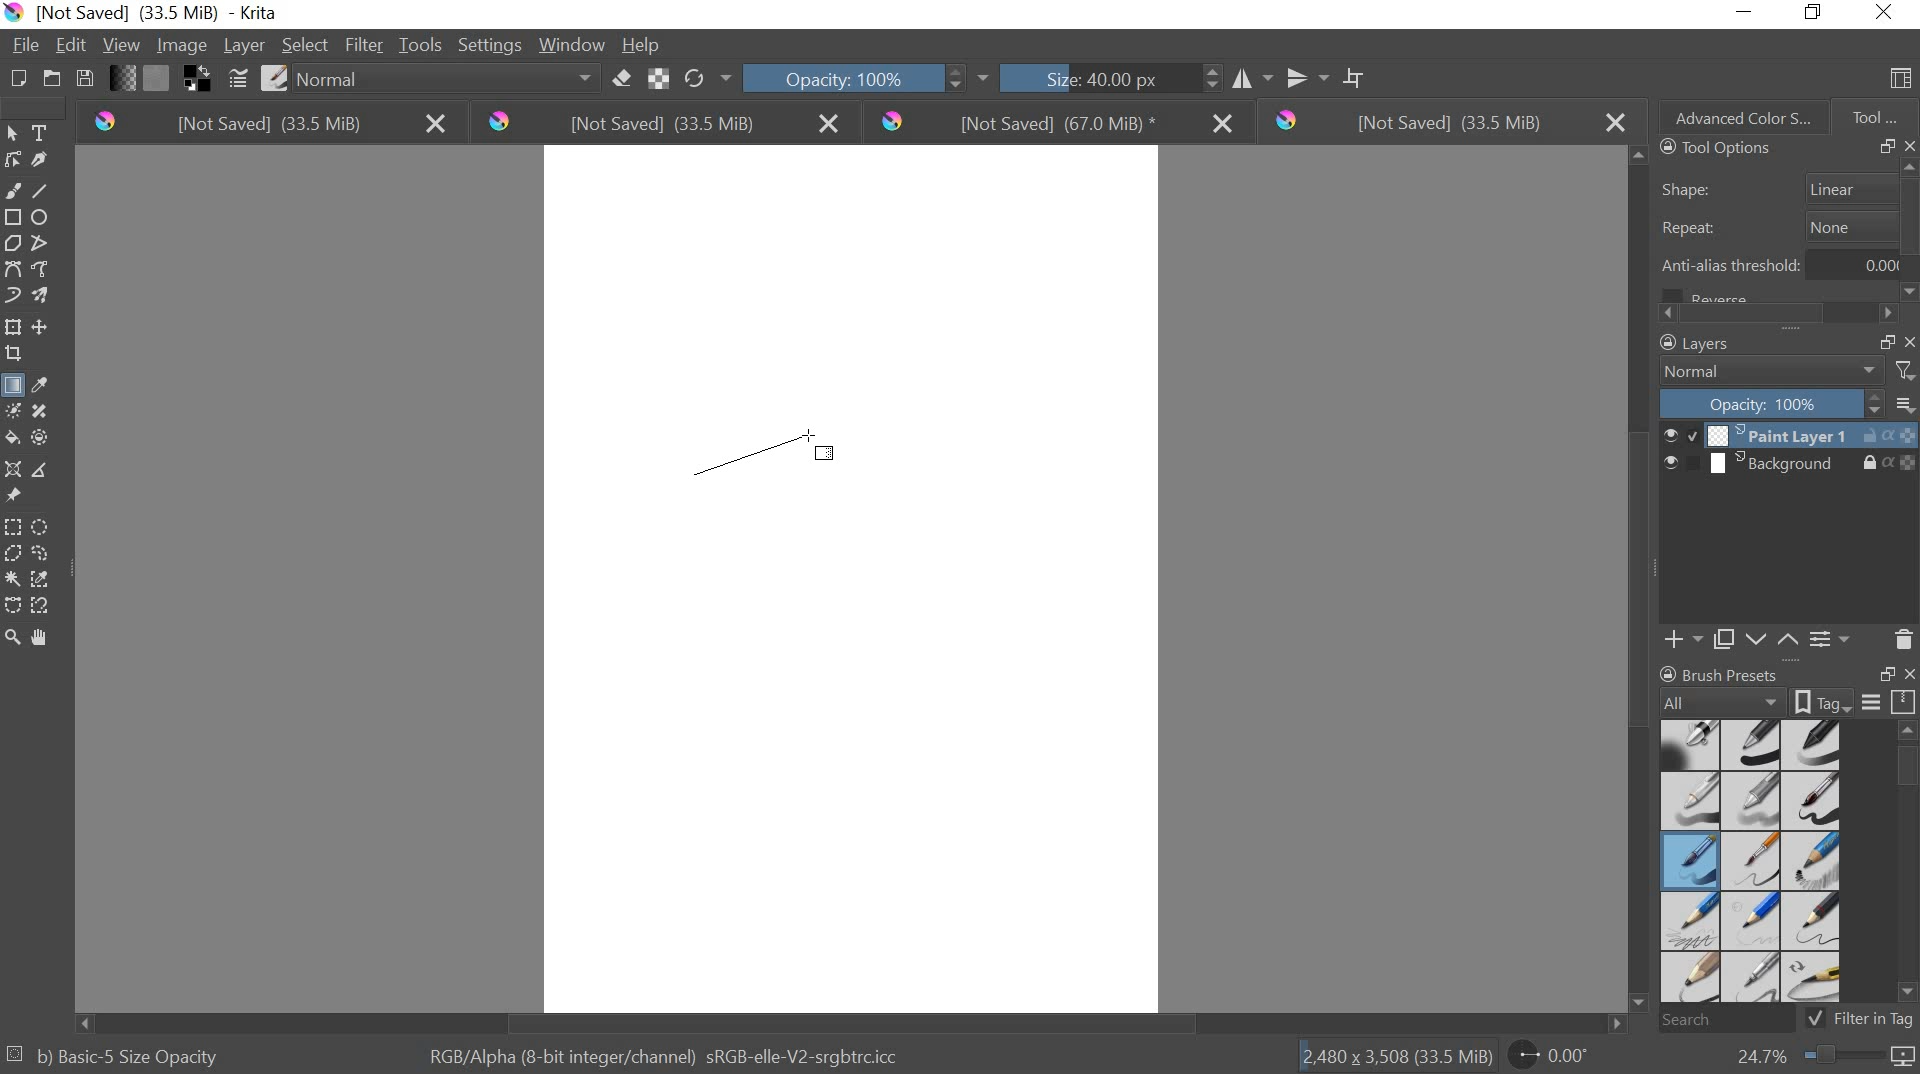 The width and height of the screenshot is (1920, 1074). I want to click on VIEW, so click(121, 47).